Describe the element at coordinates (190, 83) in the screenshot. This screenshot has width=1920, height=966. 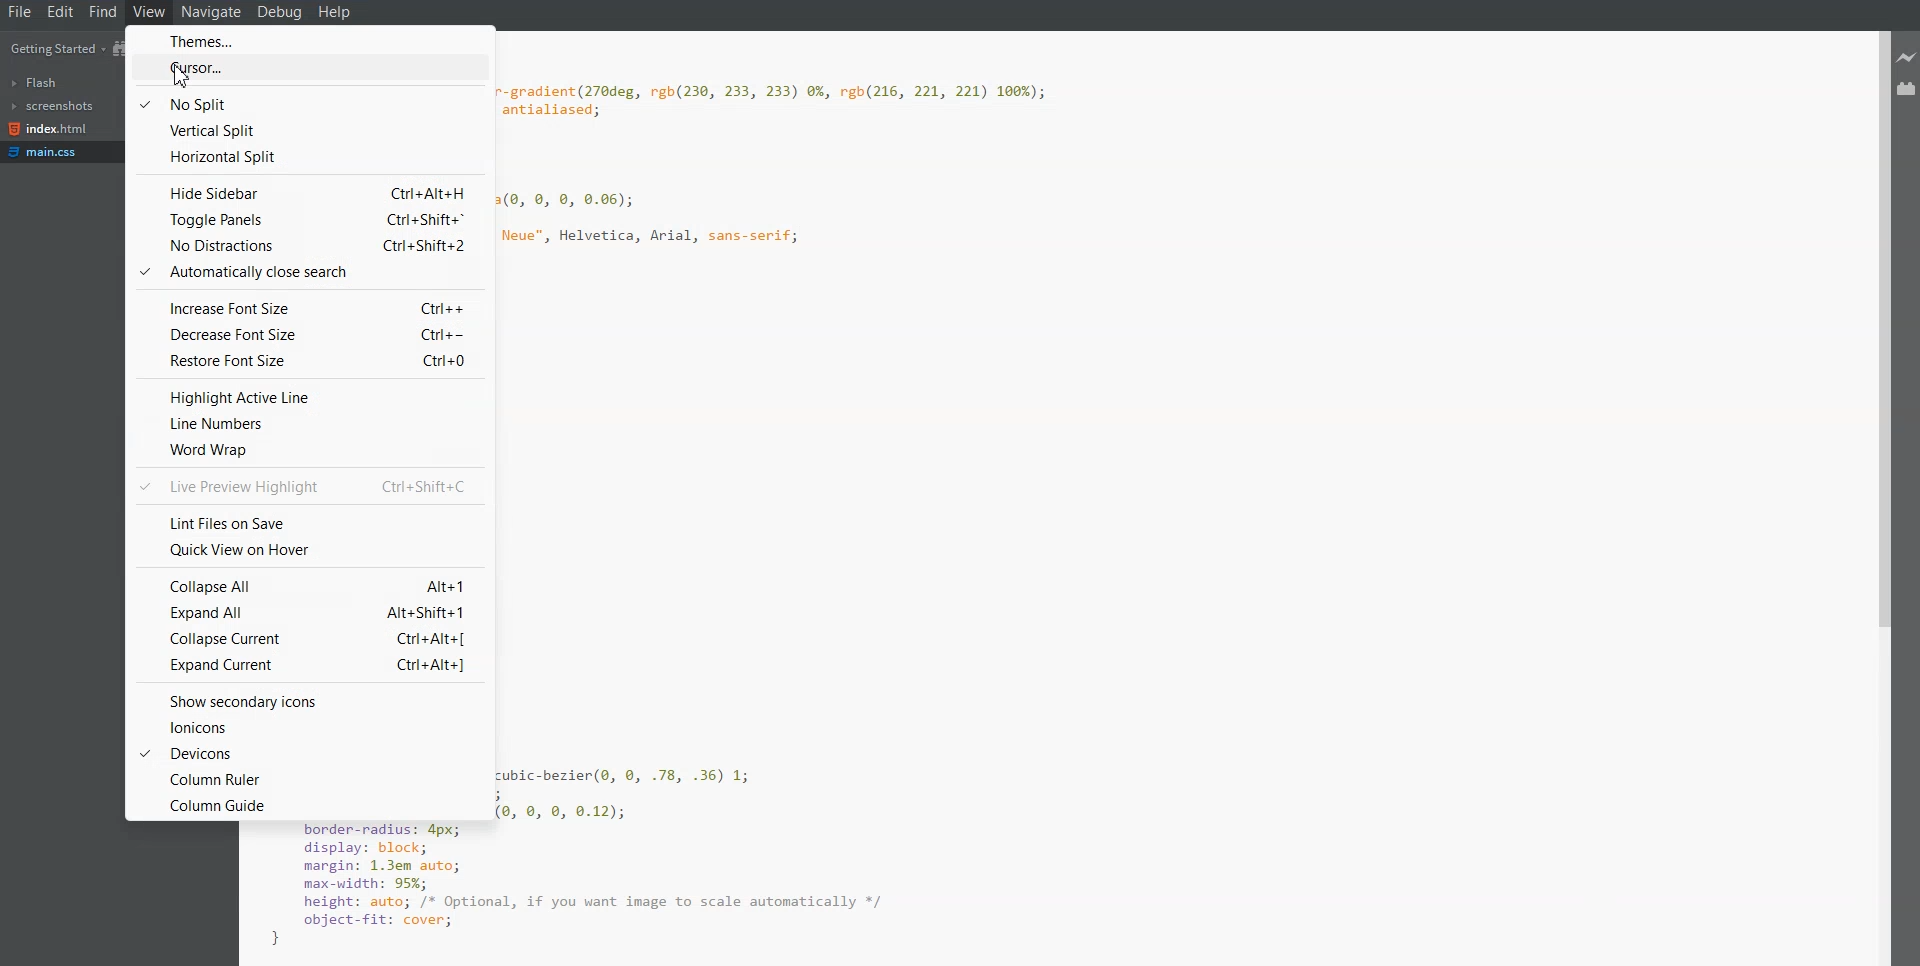
I see `Cursor` at that location.